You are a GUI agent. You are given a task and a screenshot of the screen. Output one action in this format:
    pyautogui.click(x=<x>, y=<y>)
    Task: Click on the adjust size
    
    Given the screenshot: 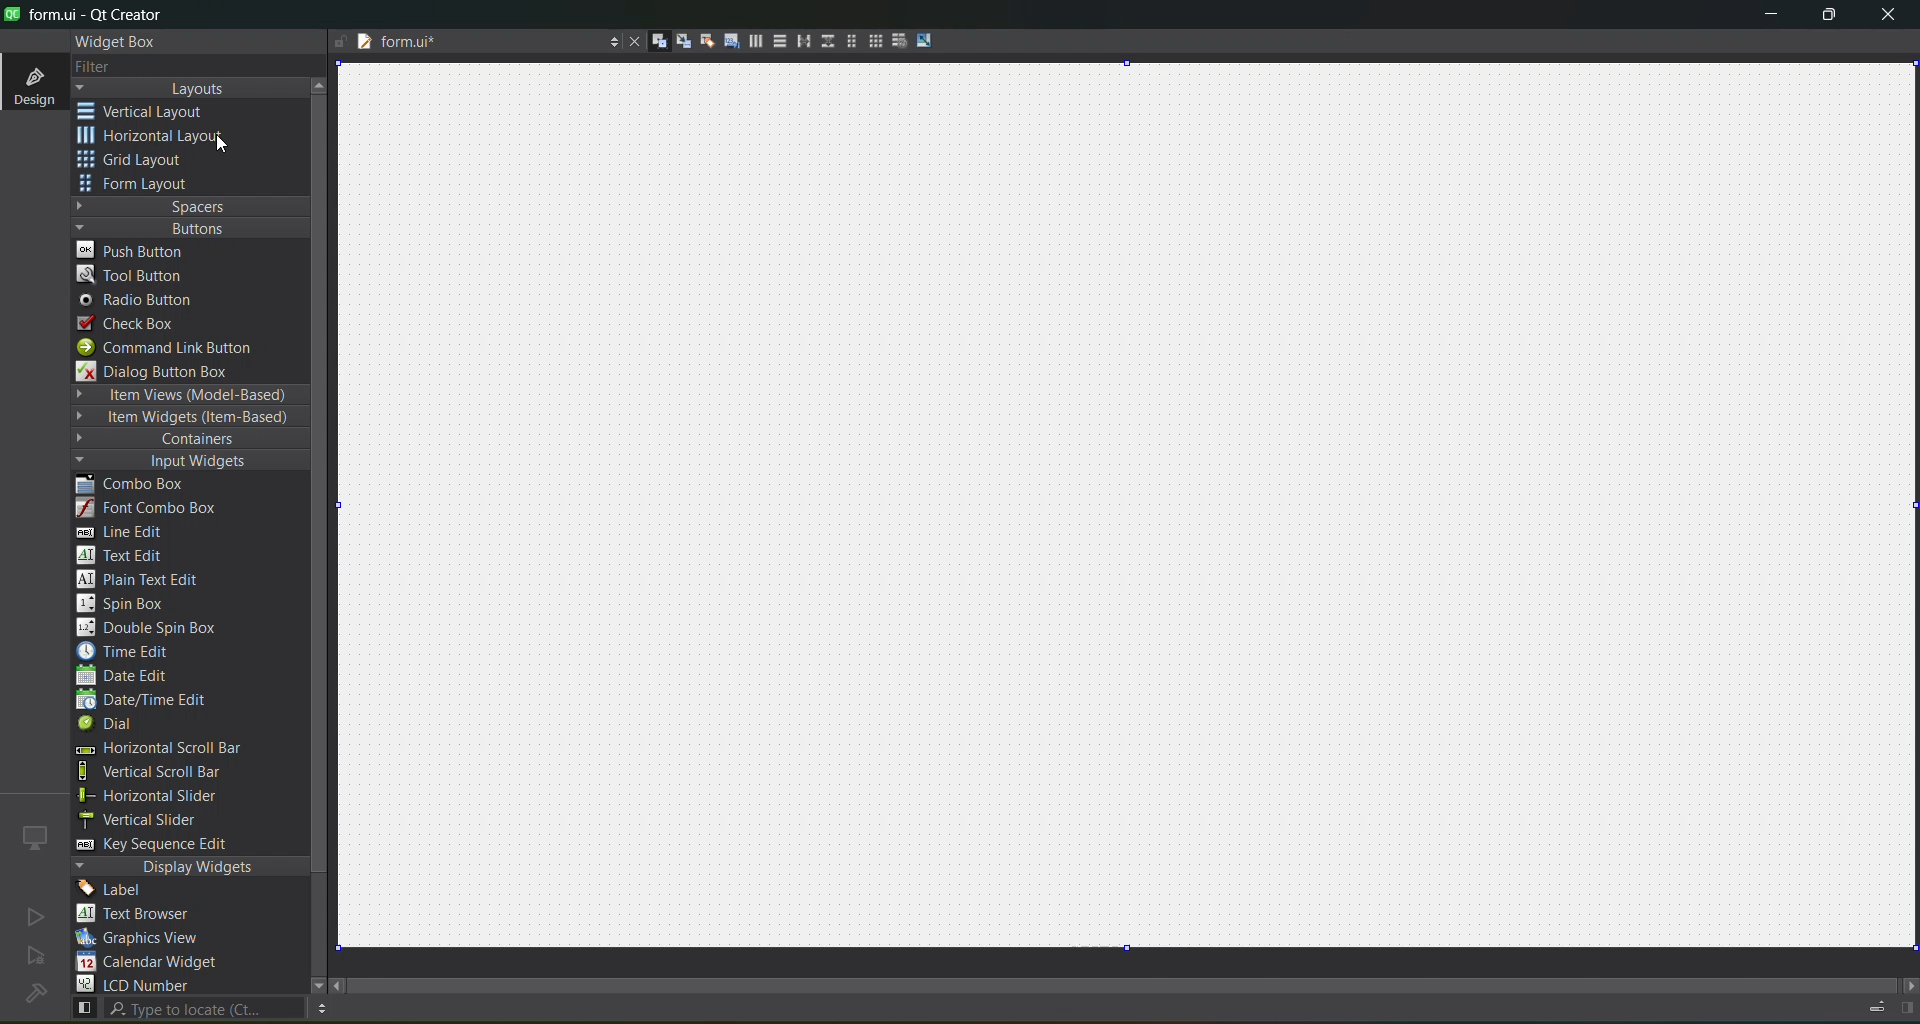 What is the action you would take?
    pyautogui.click(x=929, y=40)
    